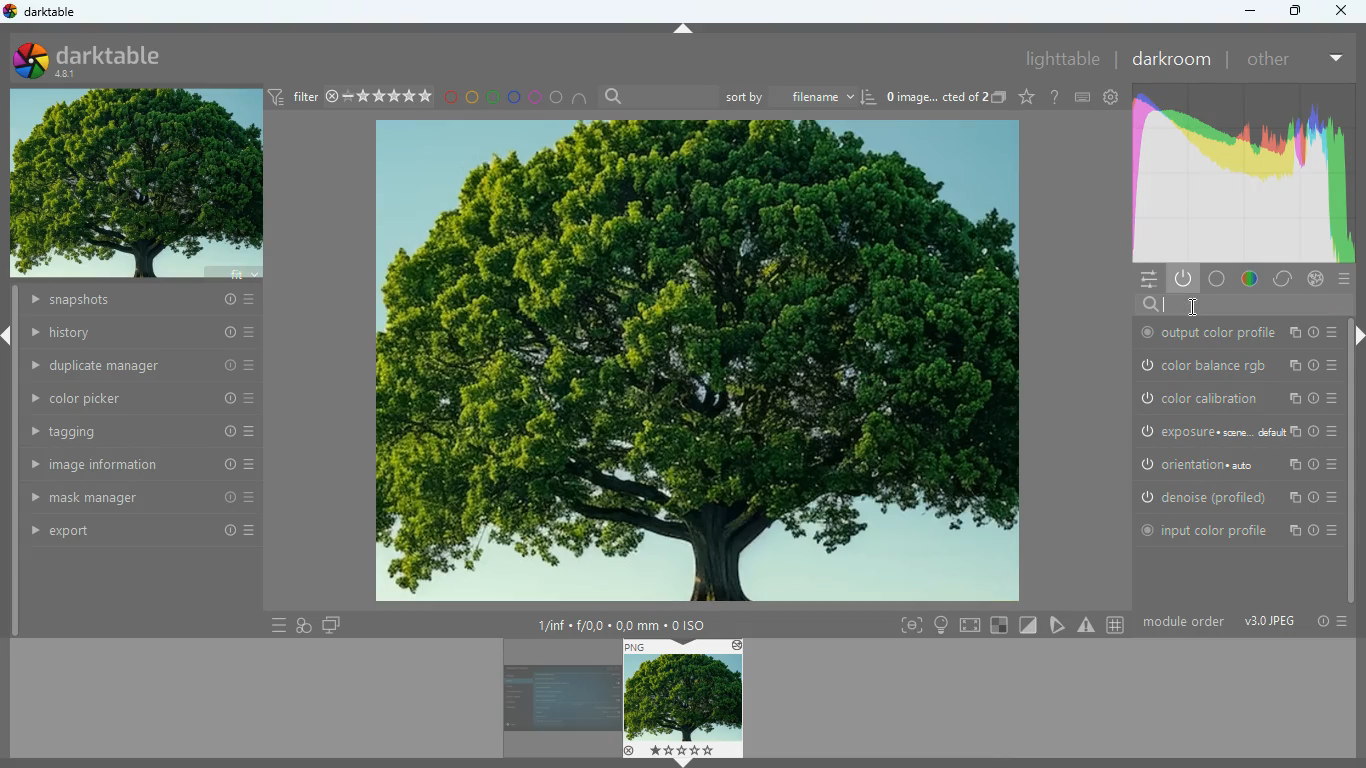  What do you see at coordinates (141, 365) in the screenshot?
I see `duplicate manager` at bounding box center [141, 365].